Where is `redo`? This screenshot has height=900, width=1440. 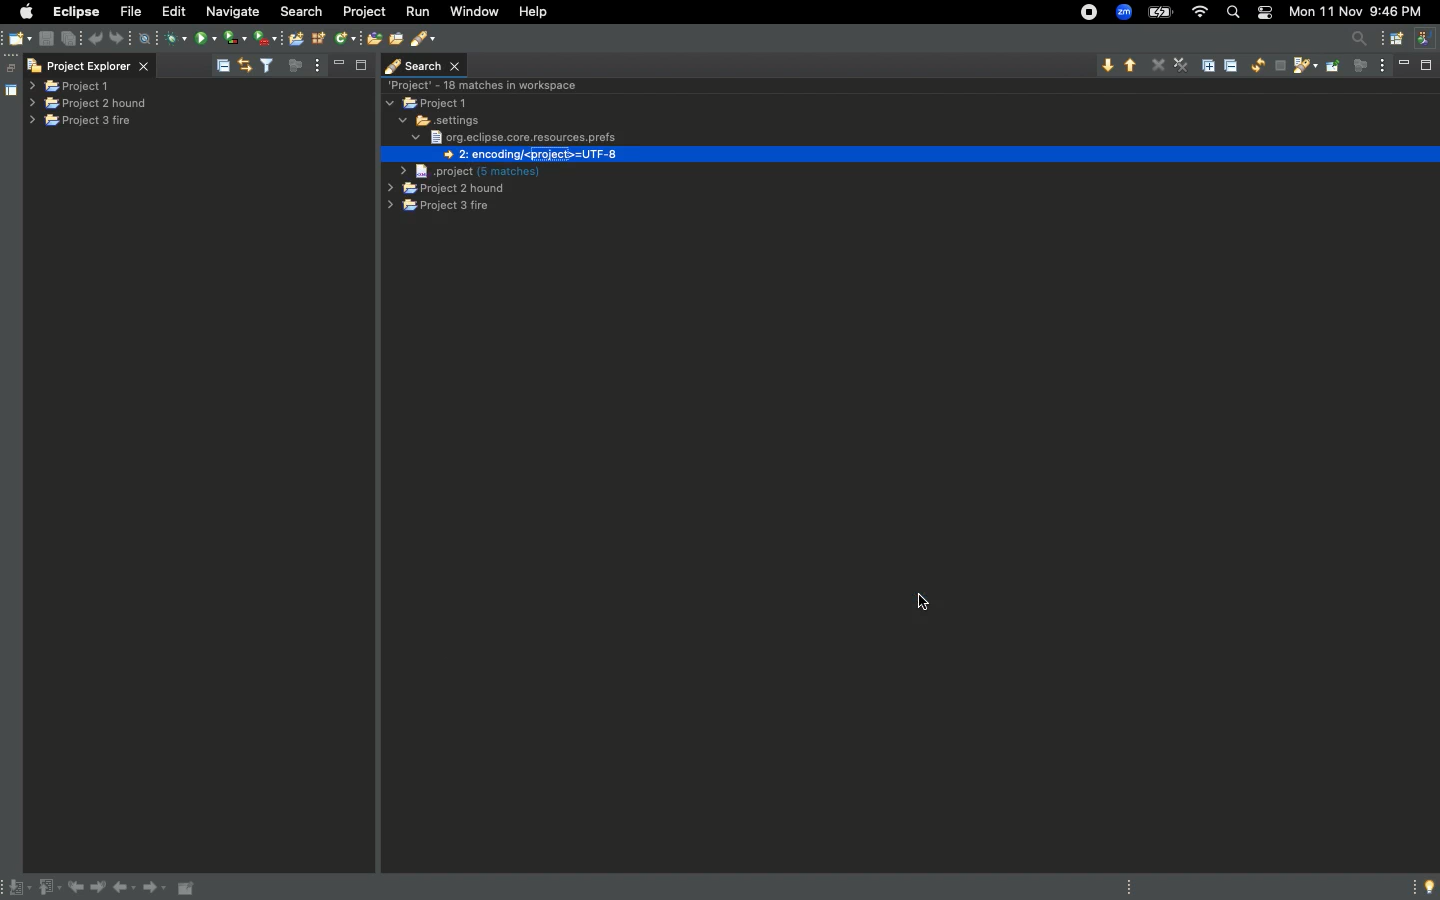 redo is located at coordinates (122, 36).